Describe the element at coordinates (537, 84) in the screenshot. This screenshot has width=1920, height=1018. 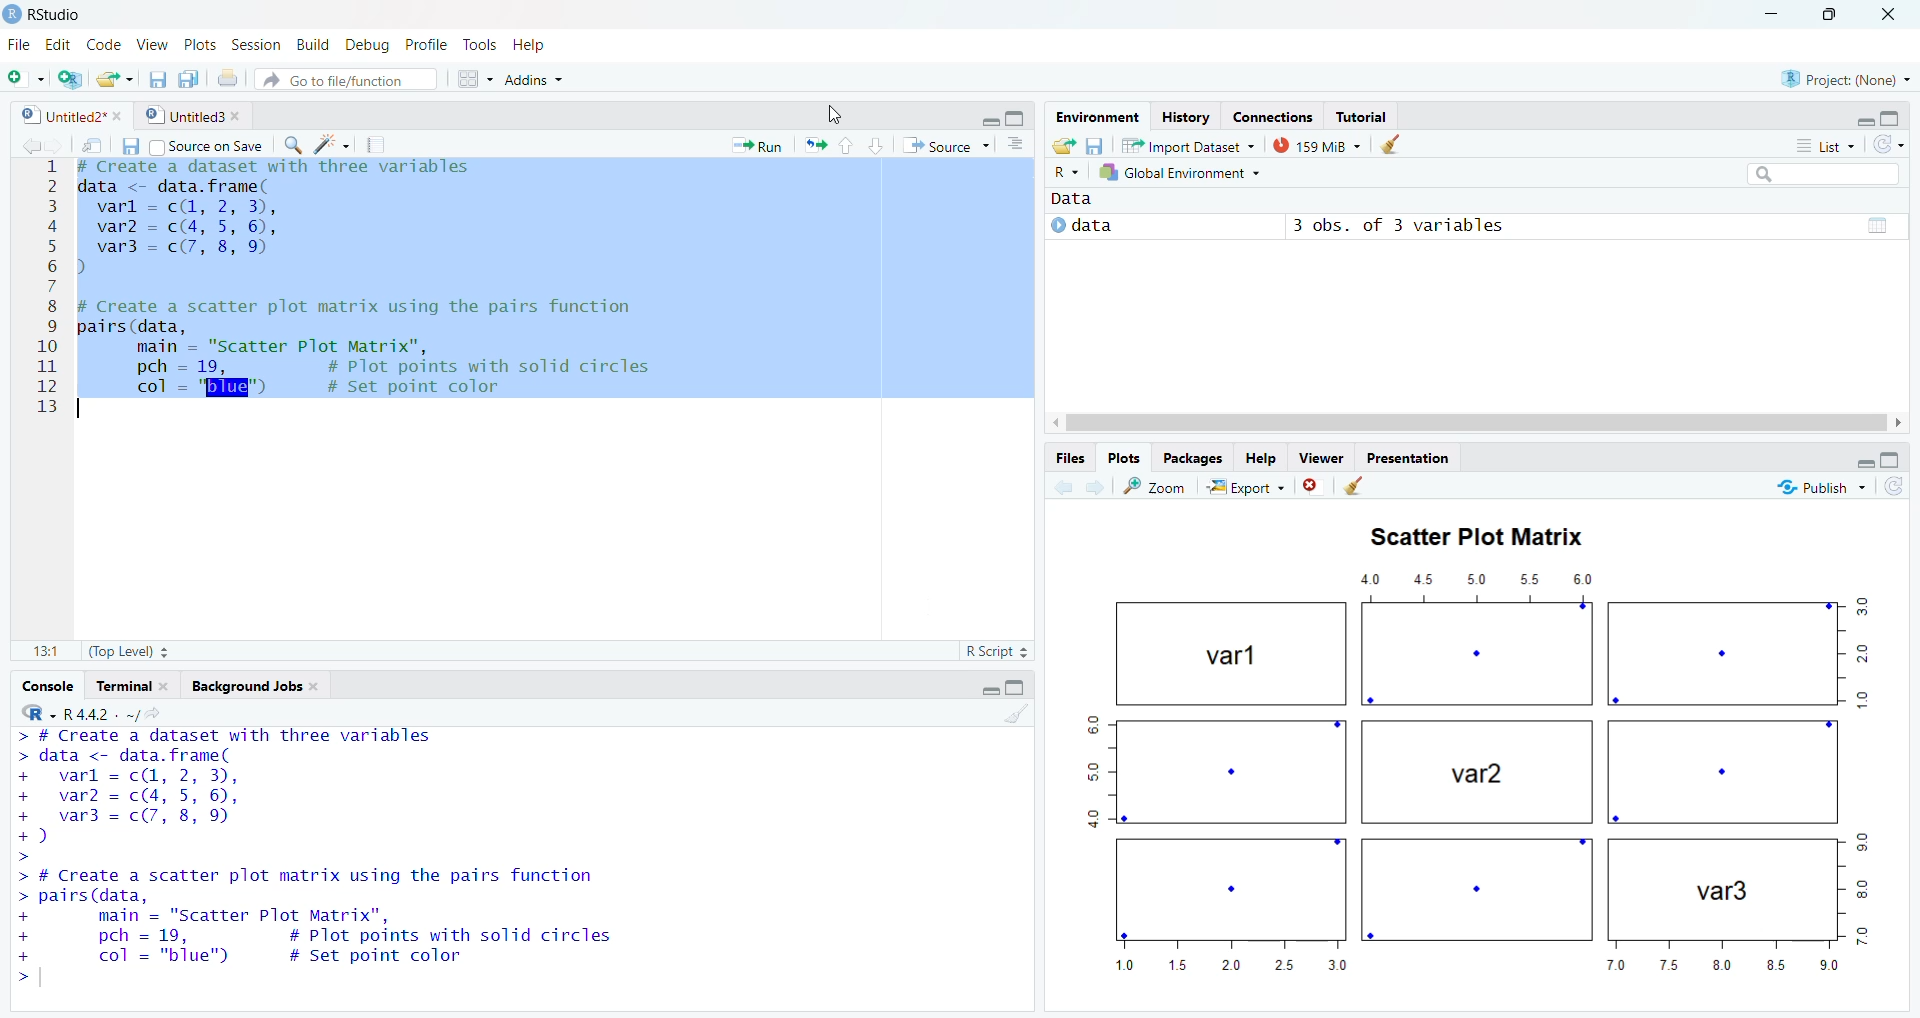
I see `Addins ~` at that location.